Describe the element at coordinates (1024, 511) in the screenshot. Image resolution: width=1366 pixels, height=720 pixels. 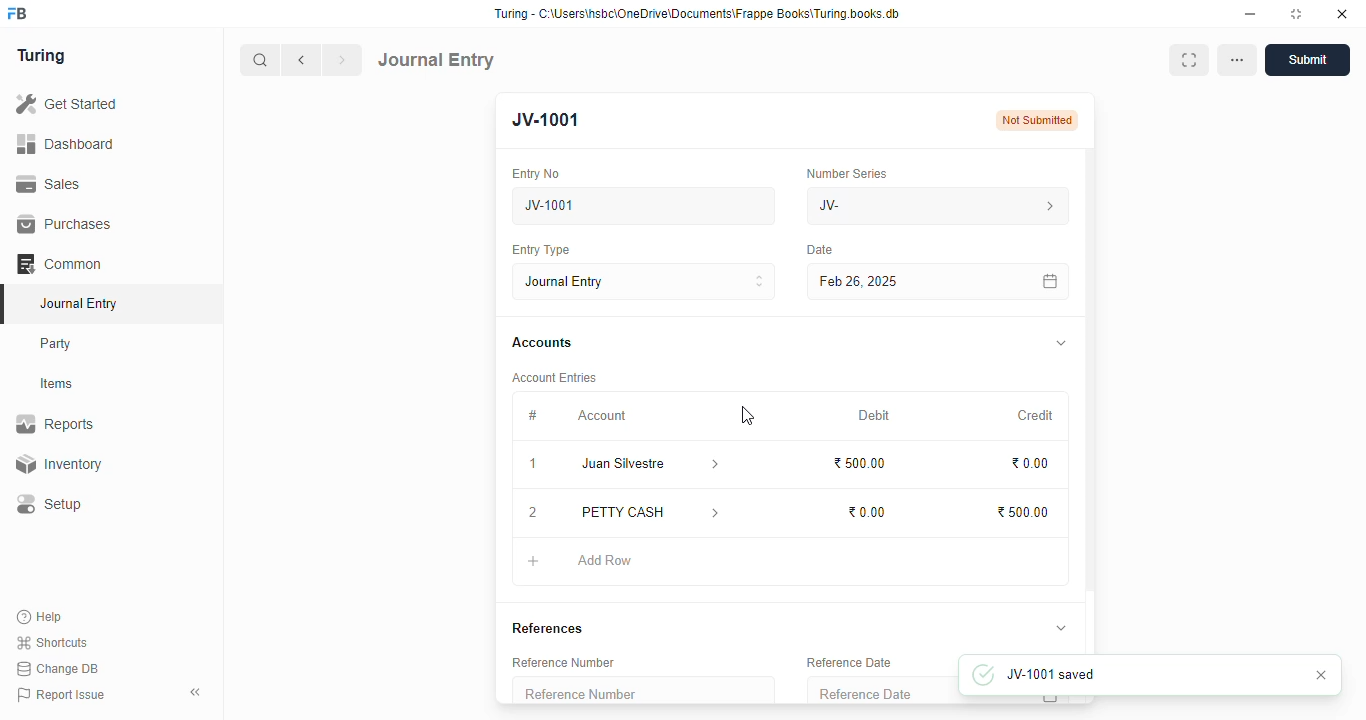
I see `₹500.00` at that location.